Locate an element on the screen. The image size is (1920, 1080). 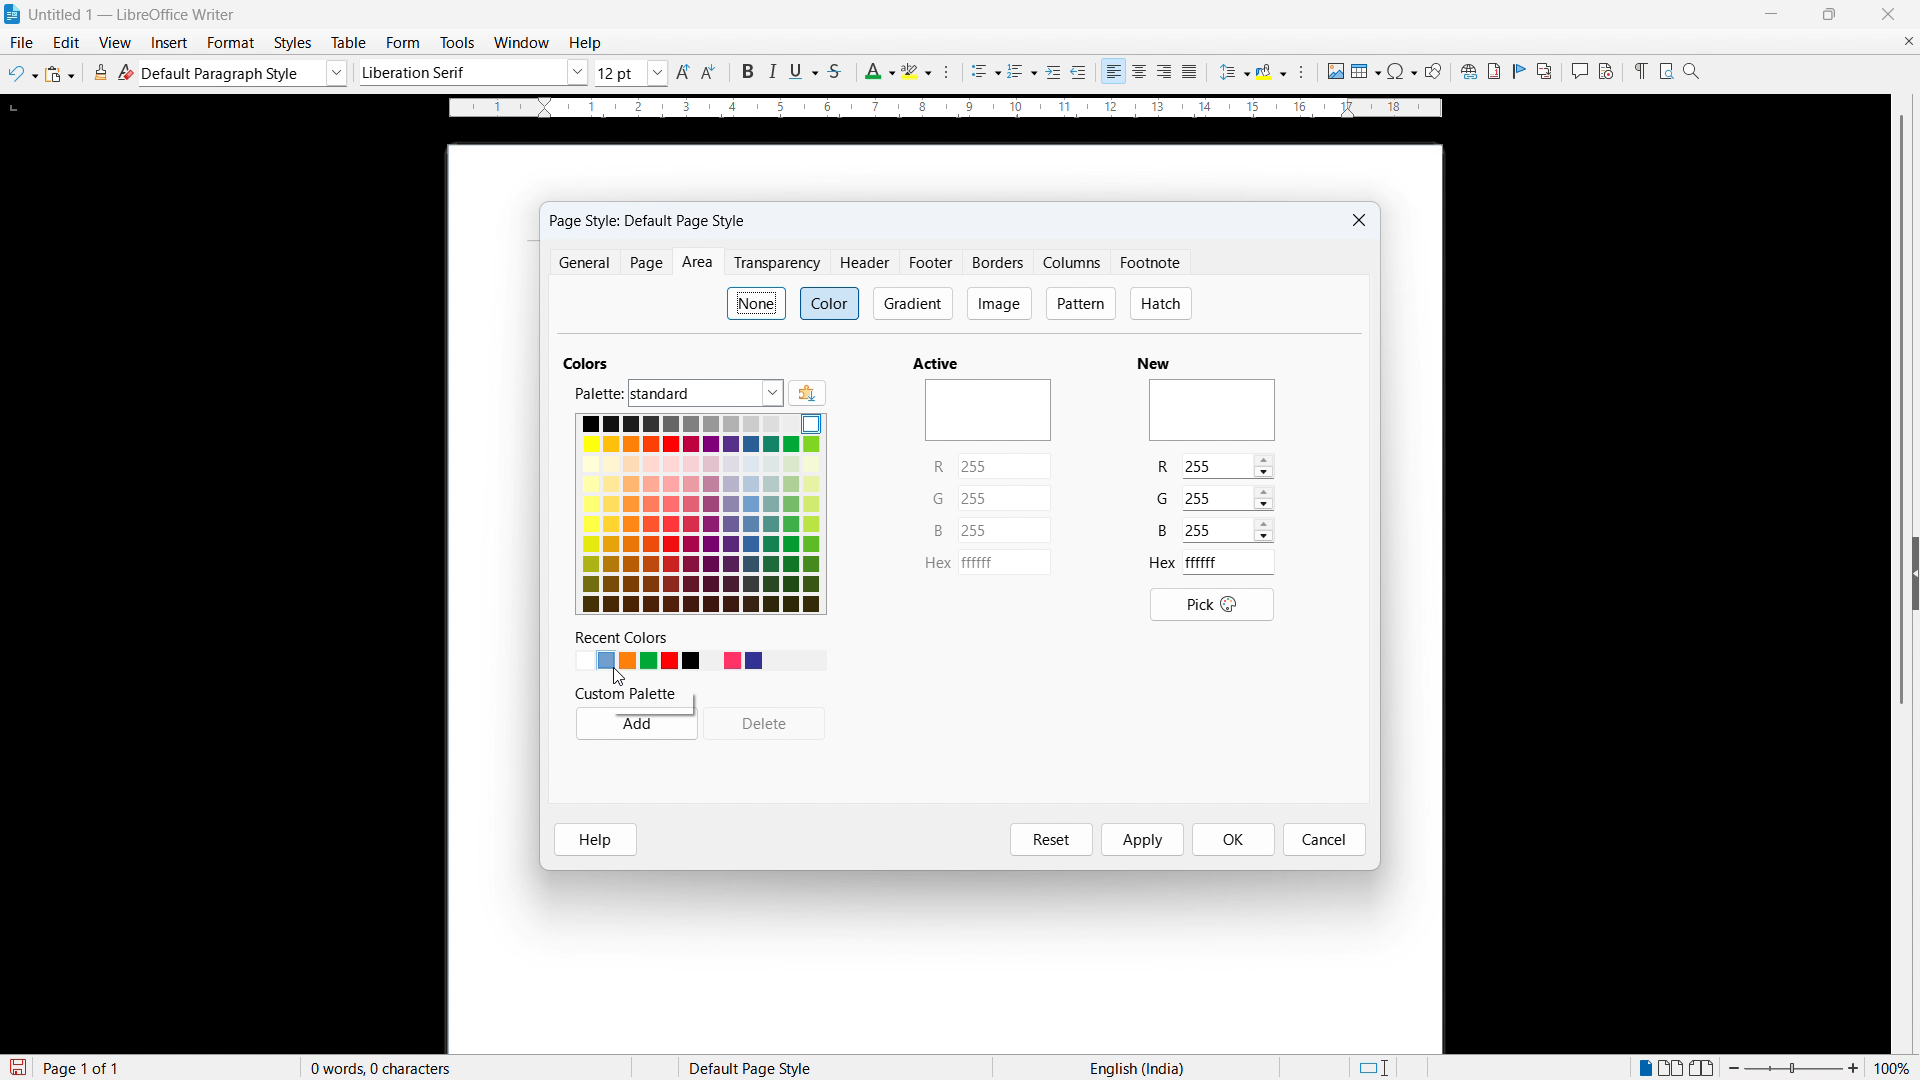
Background colour  is located at coordinates (1272, 72).